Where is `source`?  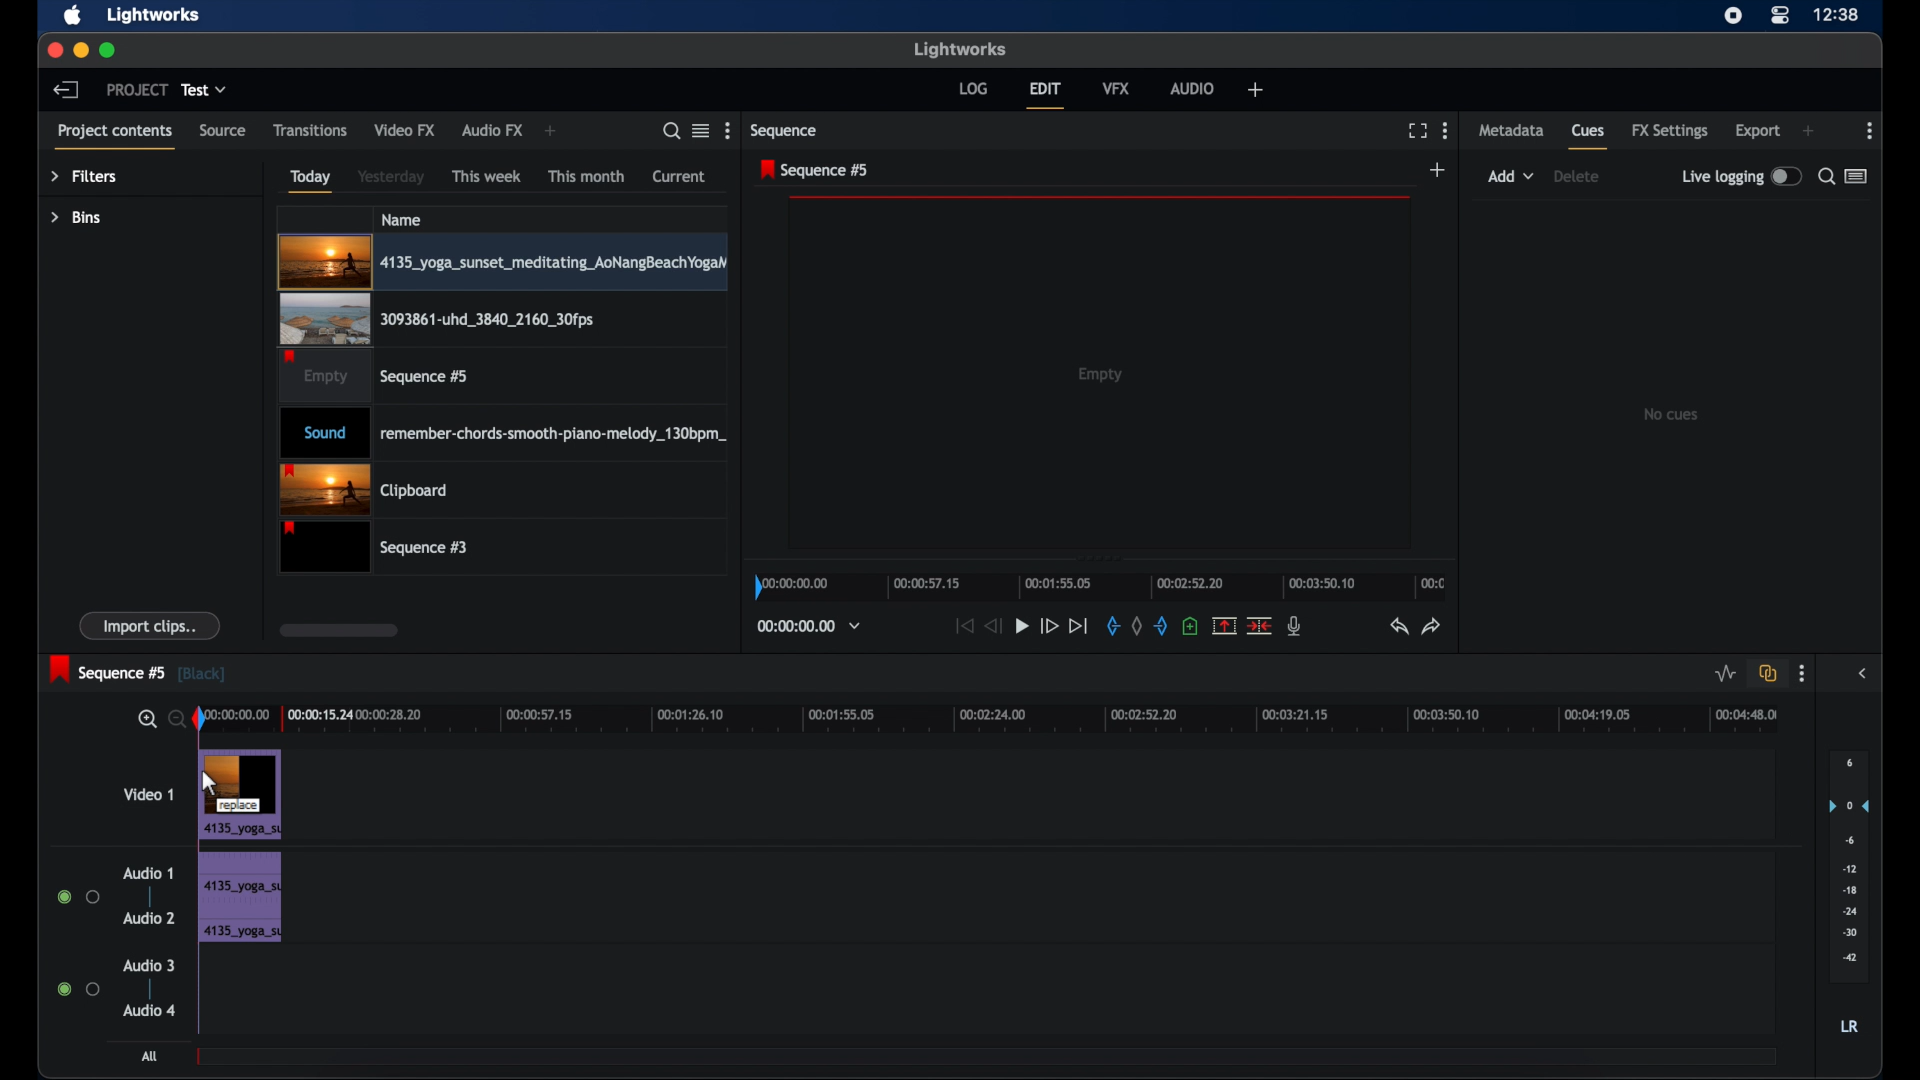 source is located at coordinates (222, 131).